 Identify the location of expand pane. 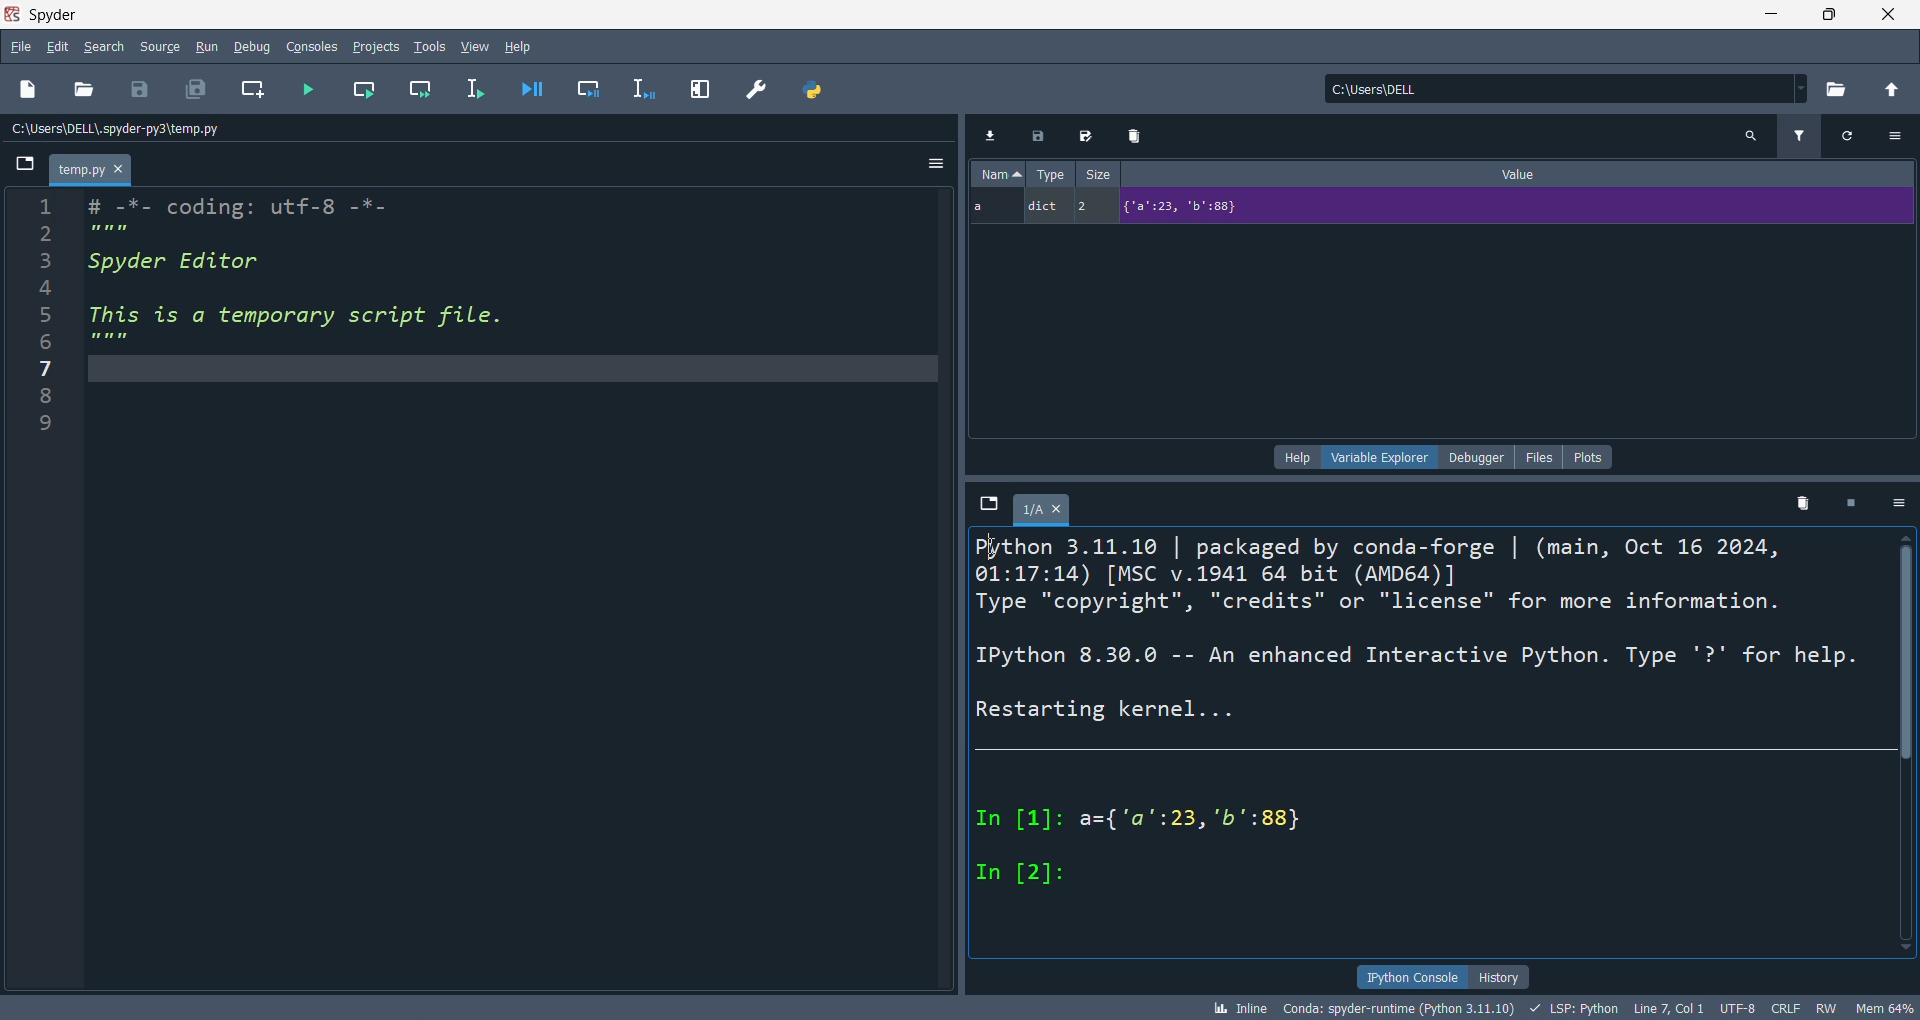
(702, 90).